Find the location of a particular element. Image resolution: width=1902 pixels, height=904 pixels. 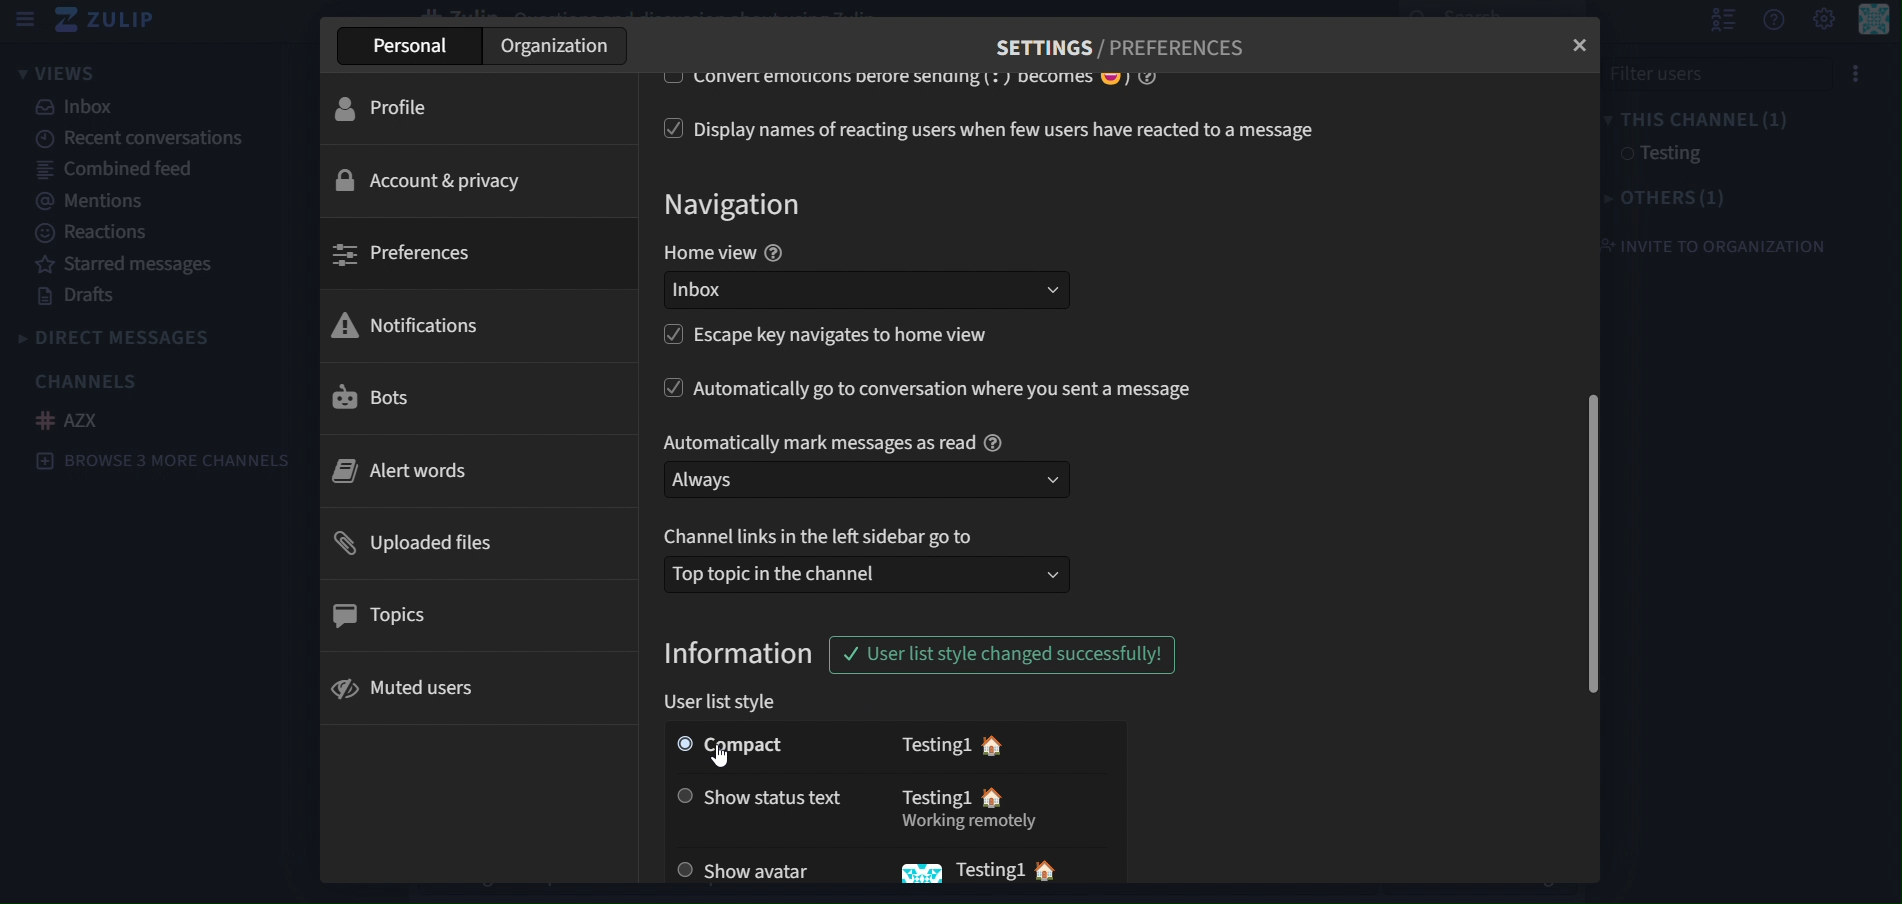

escape key navigates to home view is located at coordinates (851, 337).